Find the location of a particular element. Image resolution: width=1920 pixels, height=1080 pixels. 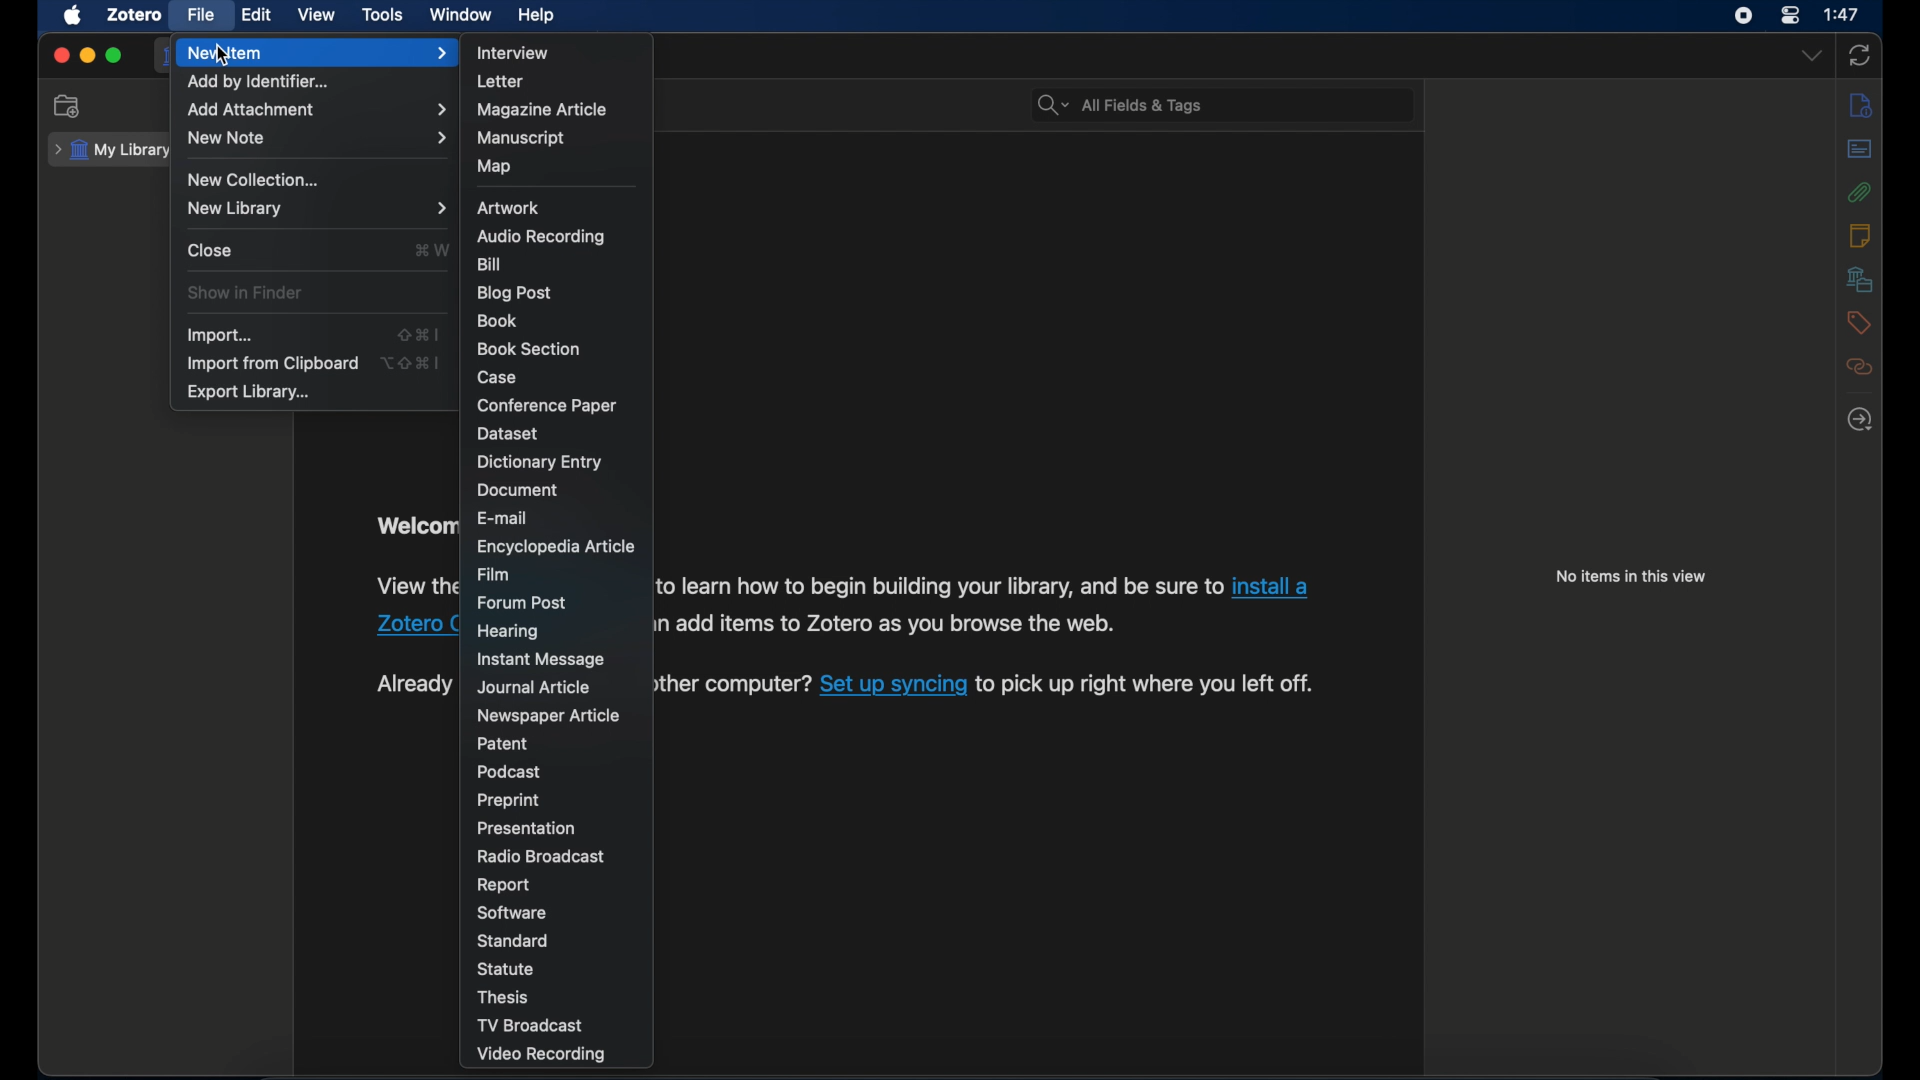

case is located at coordinates (497, 377).